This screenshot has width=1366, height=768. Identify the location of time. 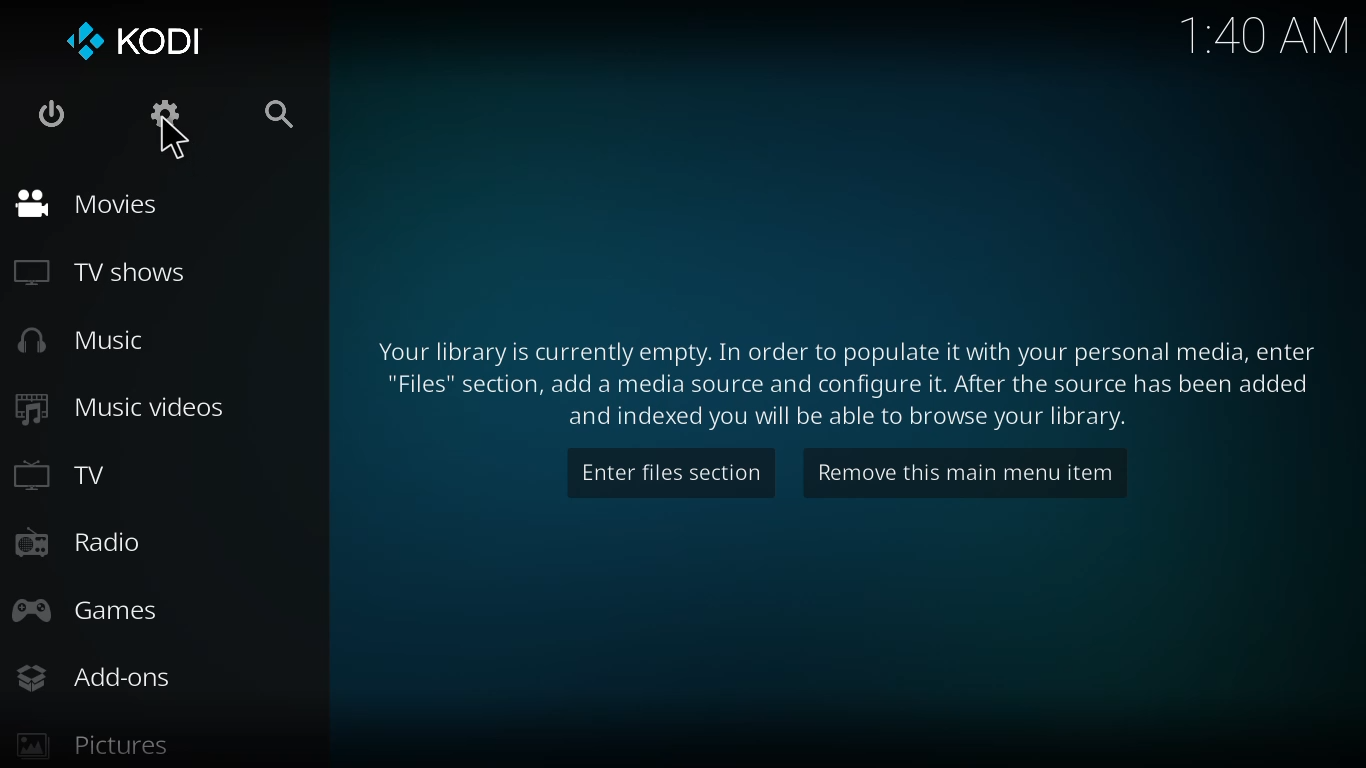
(1263, 35).